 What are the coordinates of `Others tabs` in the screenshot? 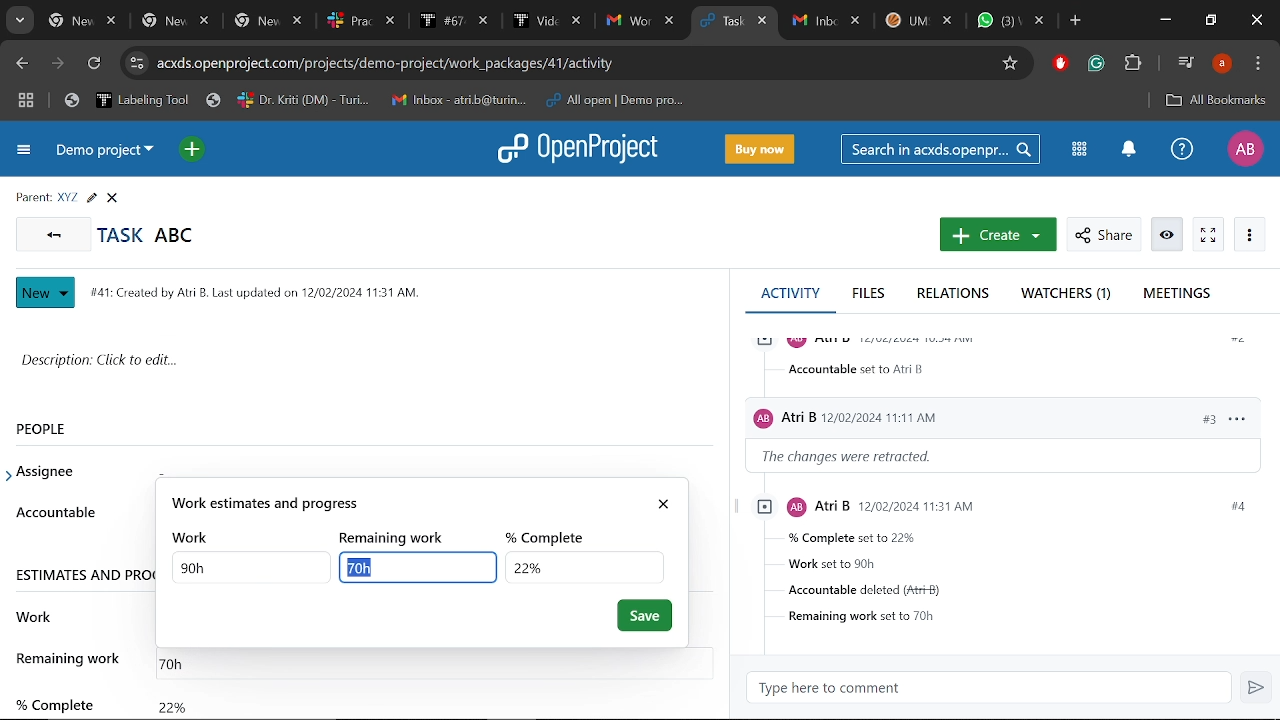 It's located at (363, 21).